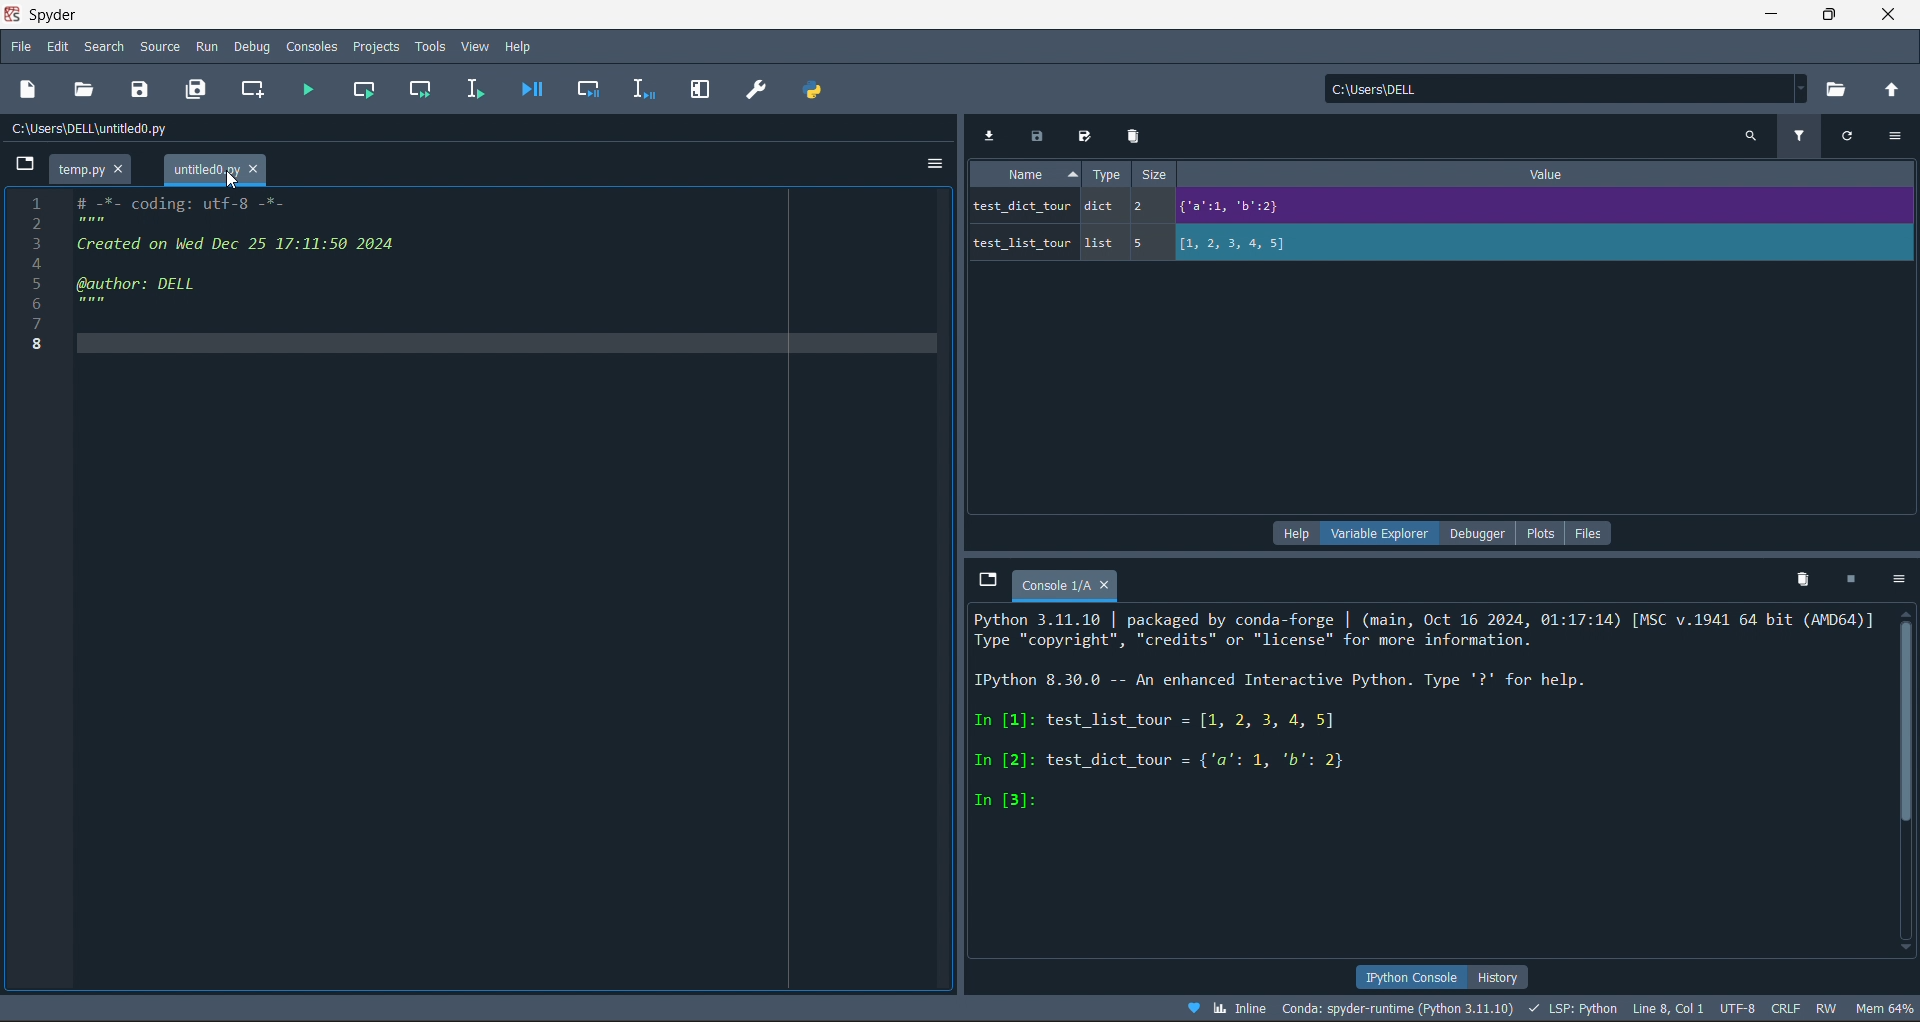 This screenshot has width=1920, height=1022. I want to click on projects, so click(376, 46).